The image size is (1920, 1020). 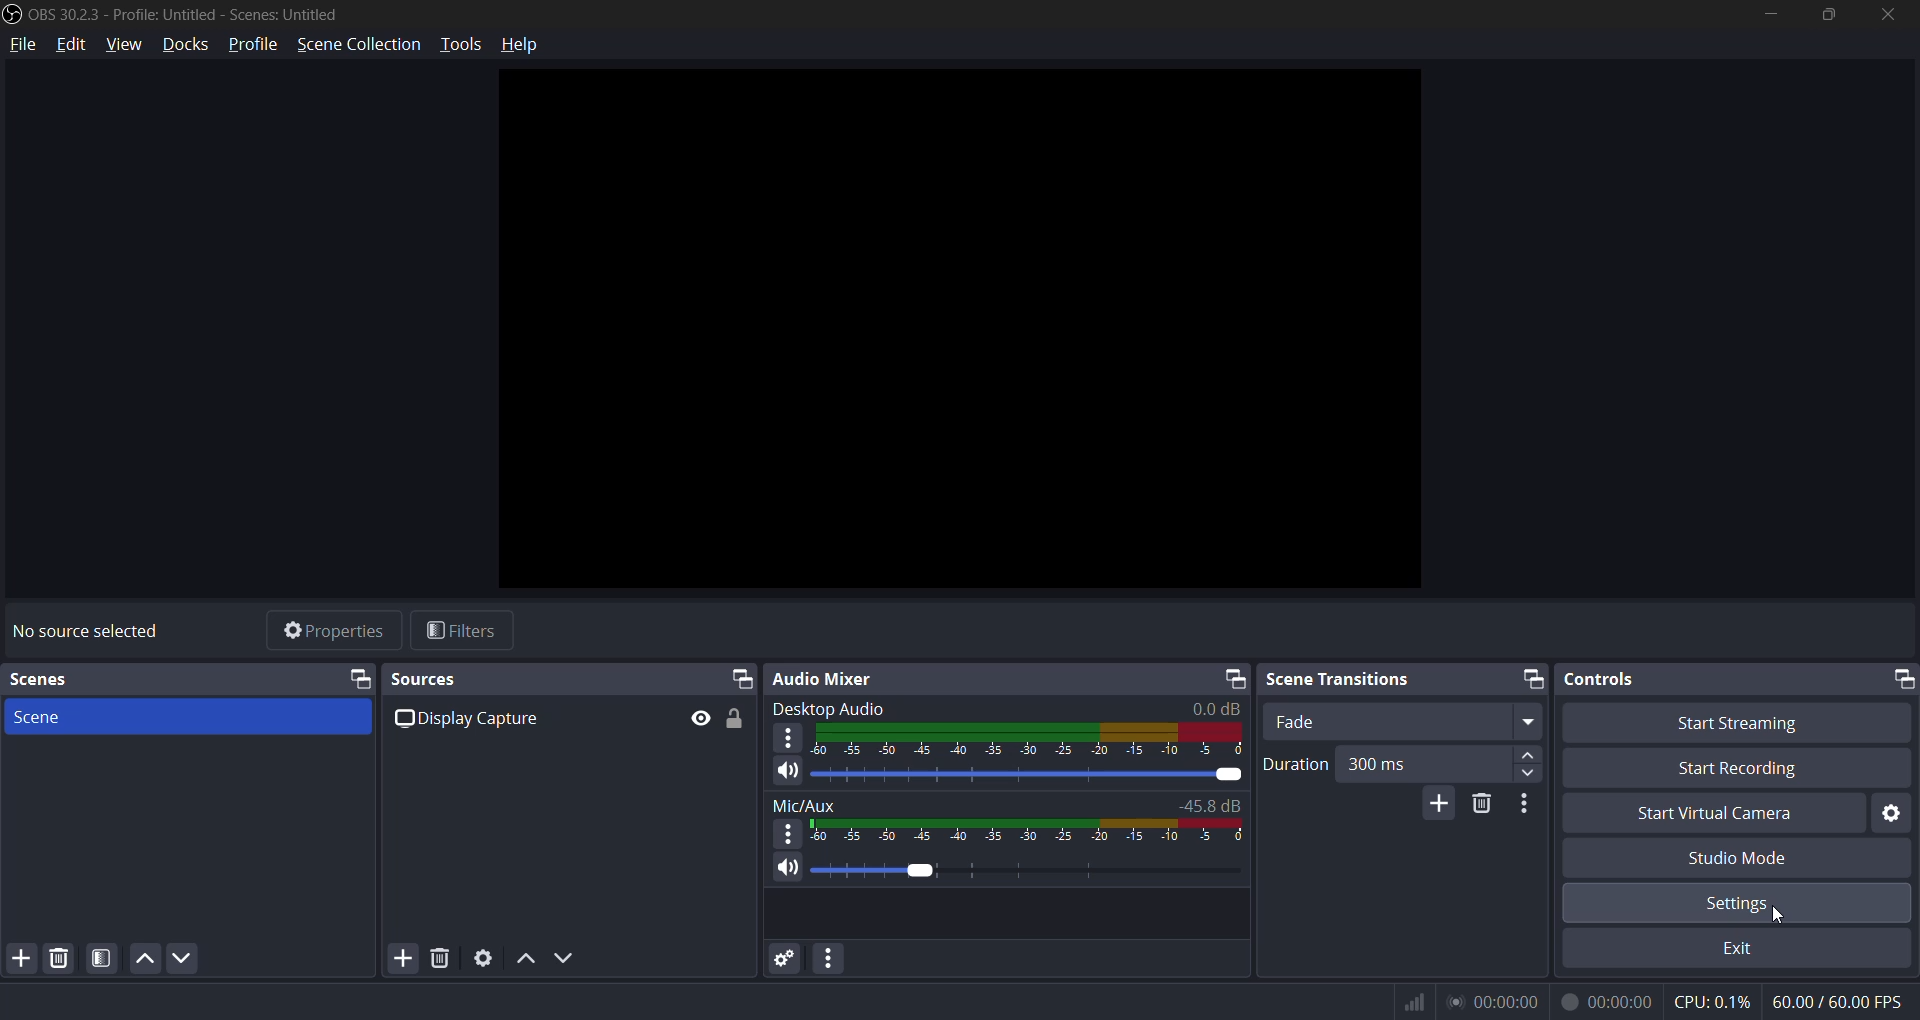 What do you see at coordinates (1239, 679) in the screenshot?
I see `float window` at bounding box center [1239, 679].